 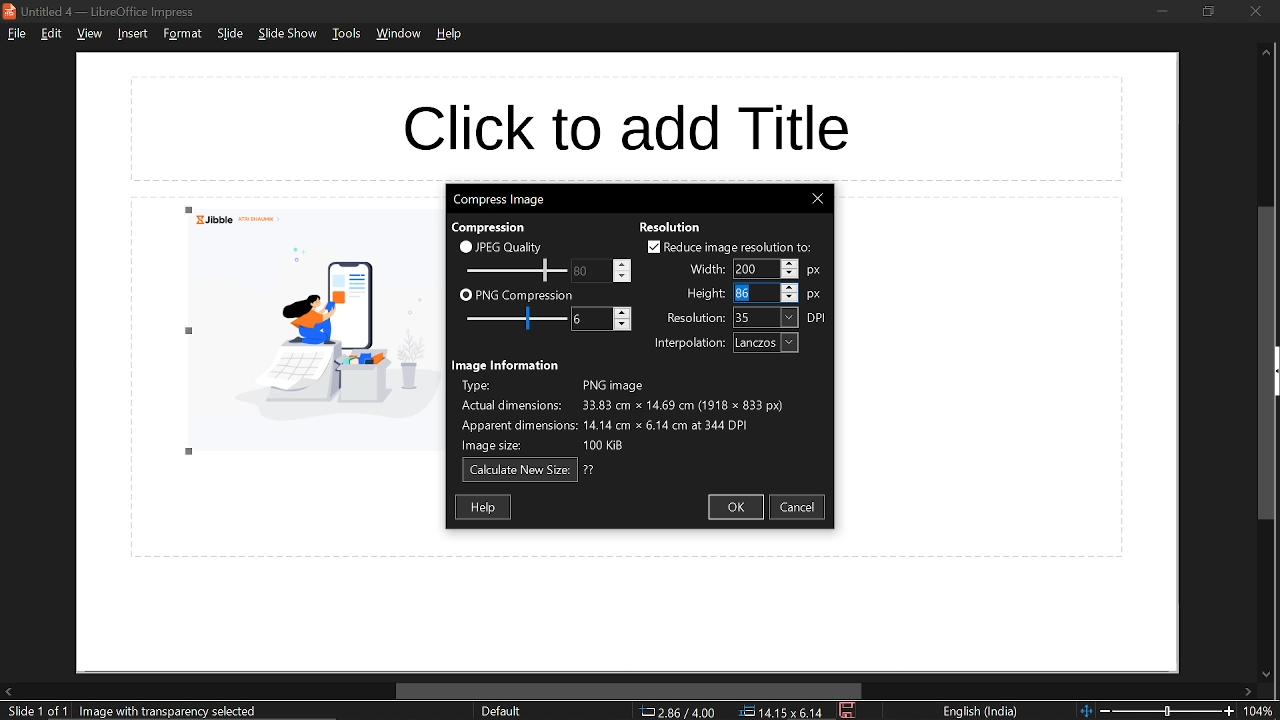 What do you see at coordinates (766, 343) in the screenshot?
I see `interpolation` at bounding box center [766, 343].